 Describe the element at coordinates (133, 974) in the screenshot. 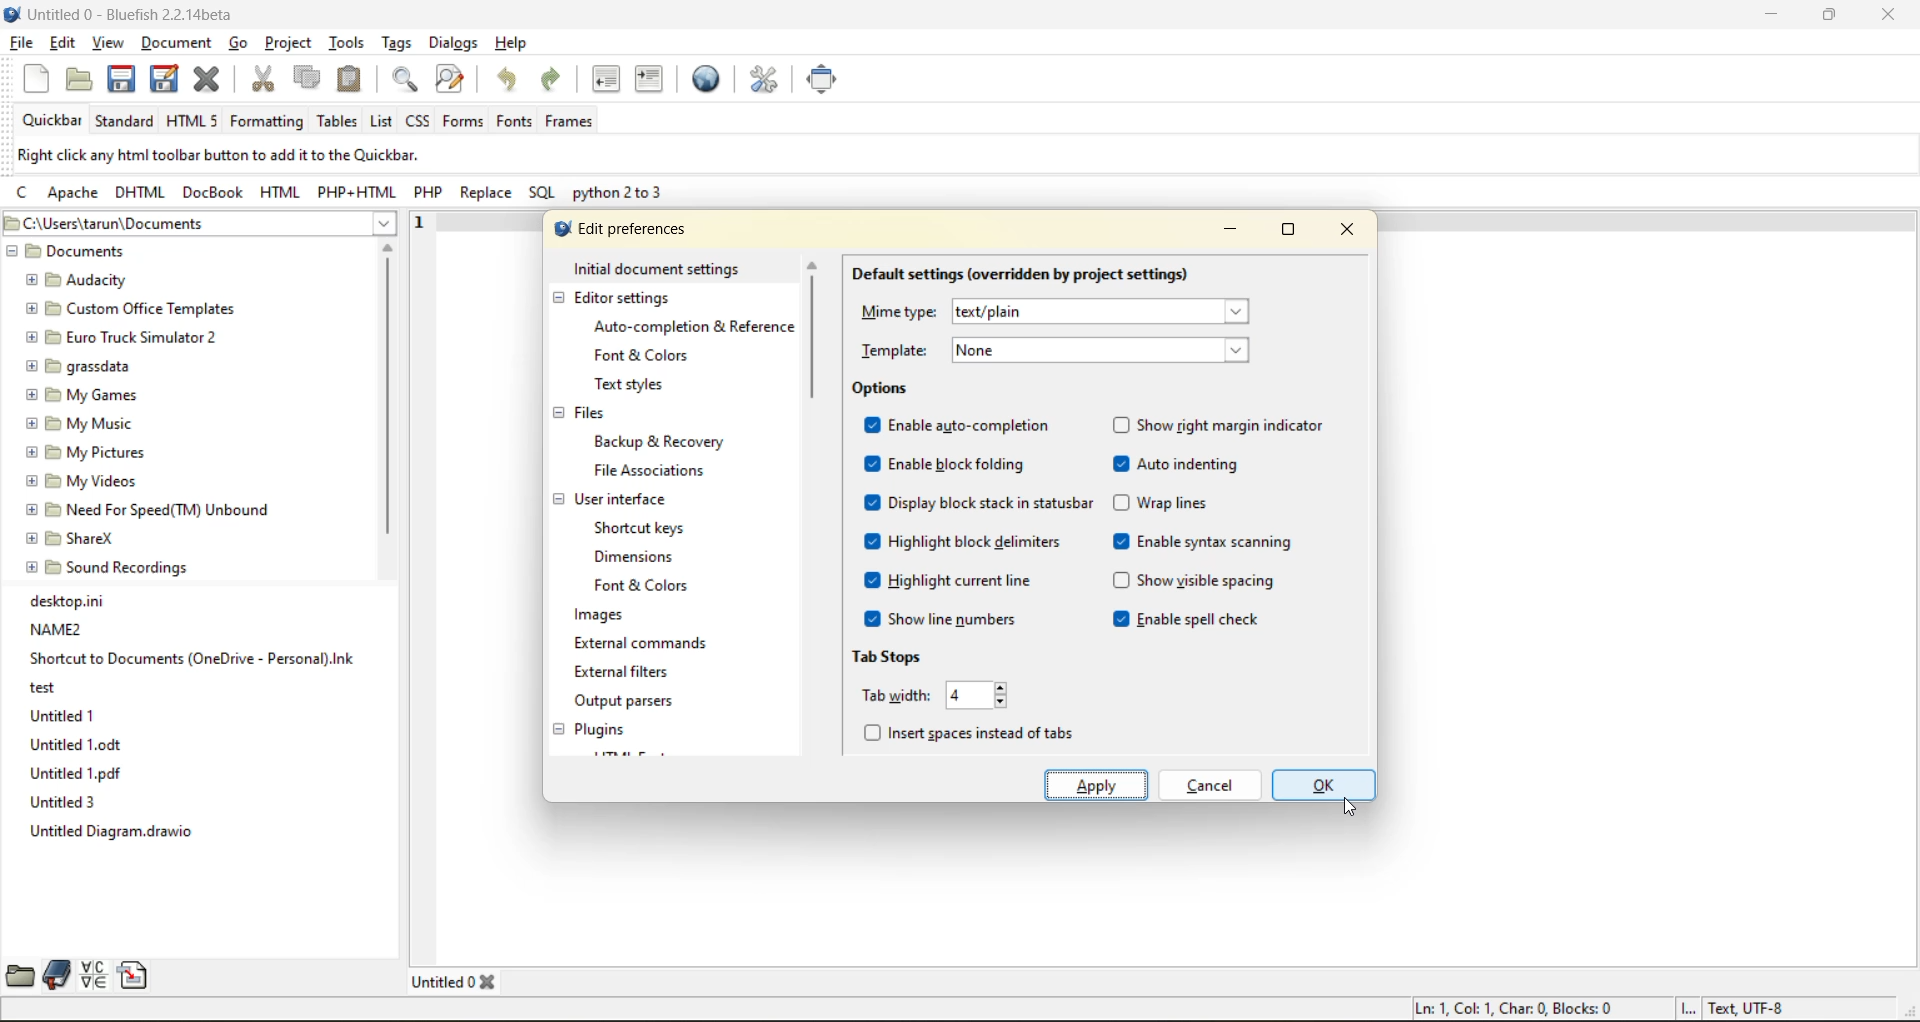

I see `snippets` at that location.